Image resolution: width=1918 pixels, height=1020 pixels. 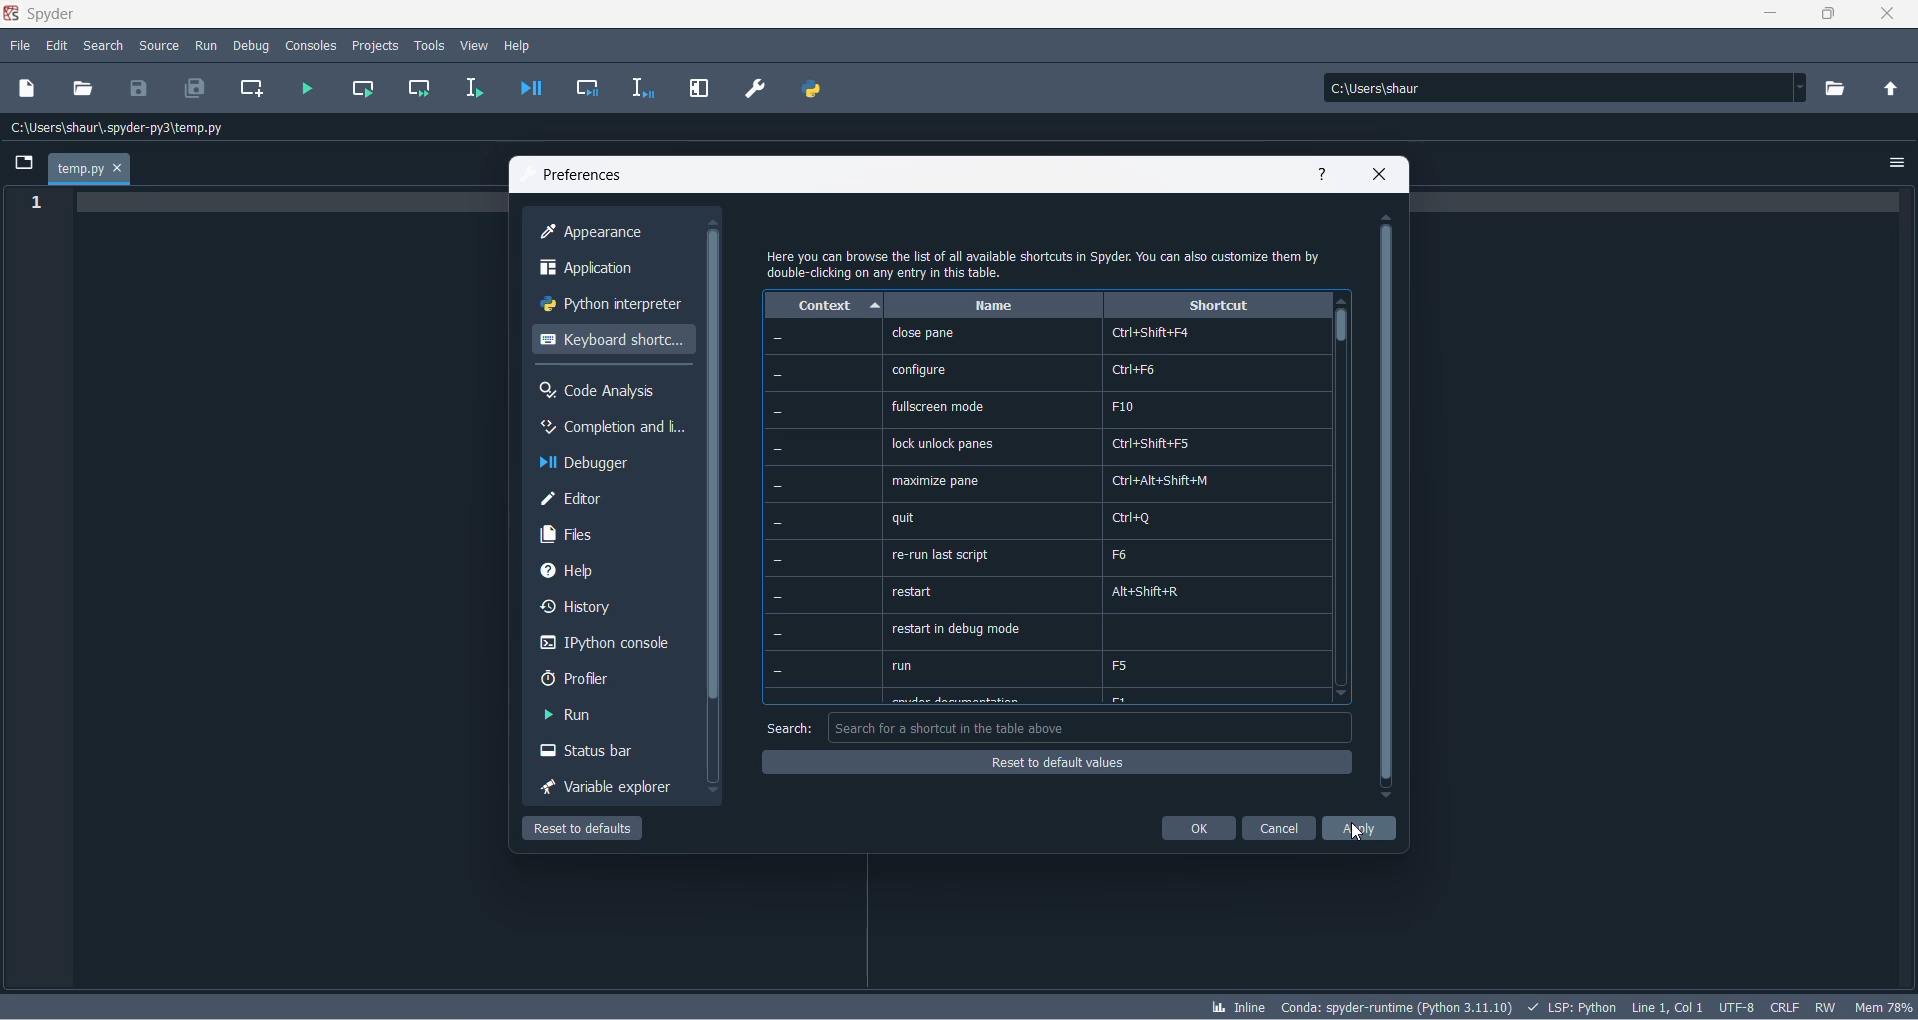 What do you see at coordinates (608, 391) in the screenshot?
I see `code analysis` at bounding box center [608, 391].